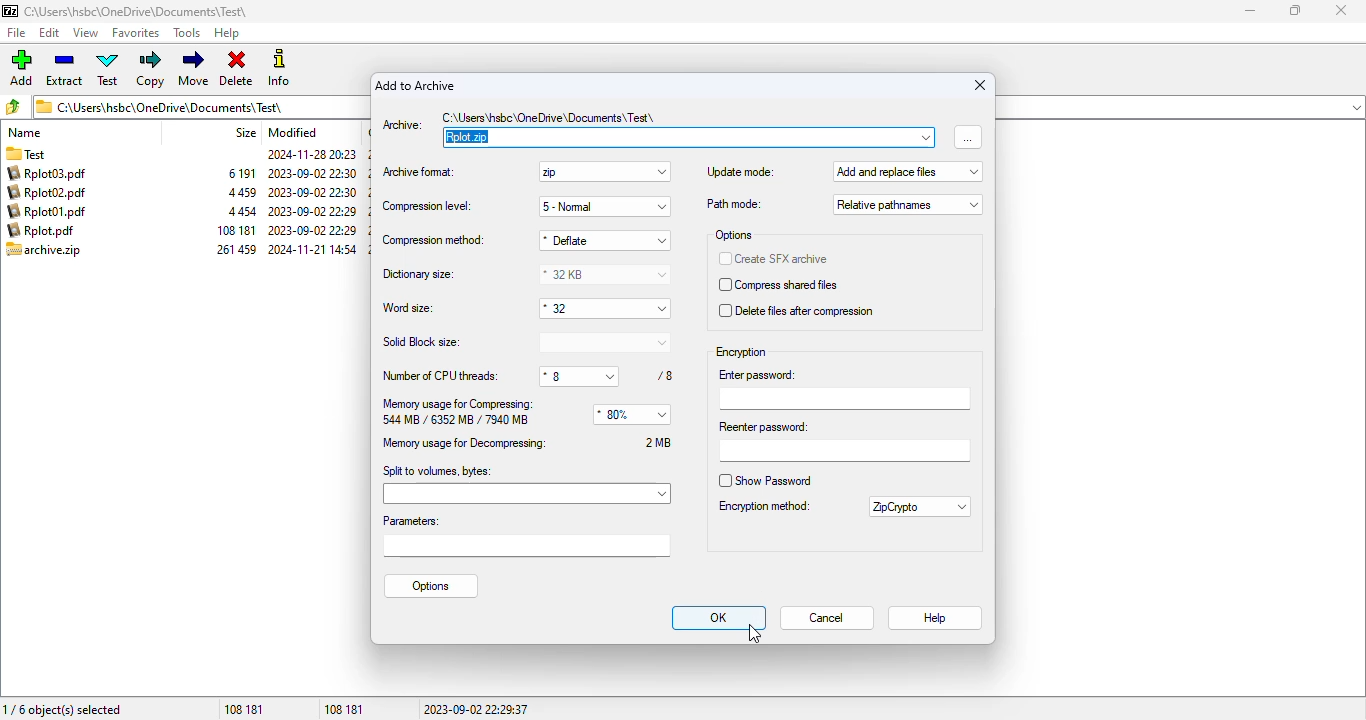 The height and width of the screenshot is (720, 1366). What do you see at coordinates (845, 388) in the screenshot?
I see `enter password: ` at bounding box center [845, 388].